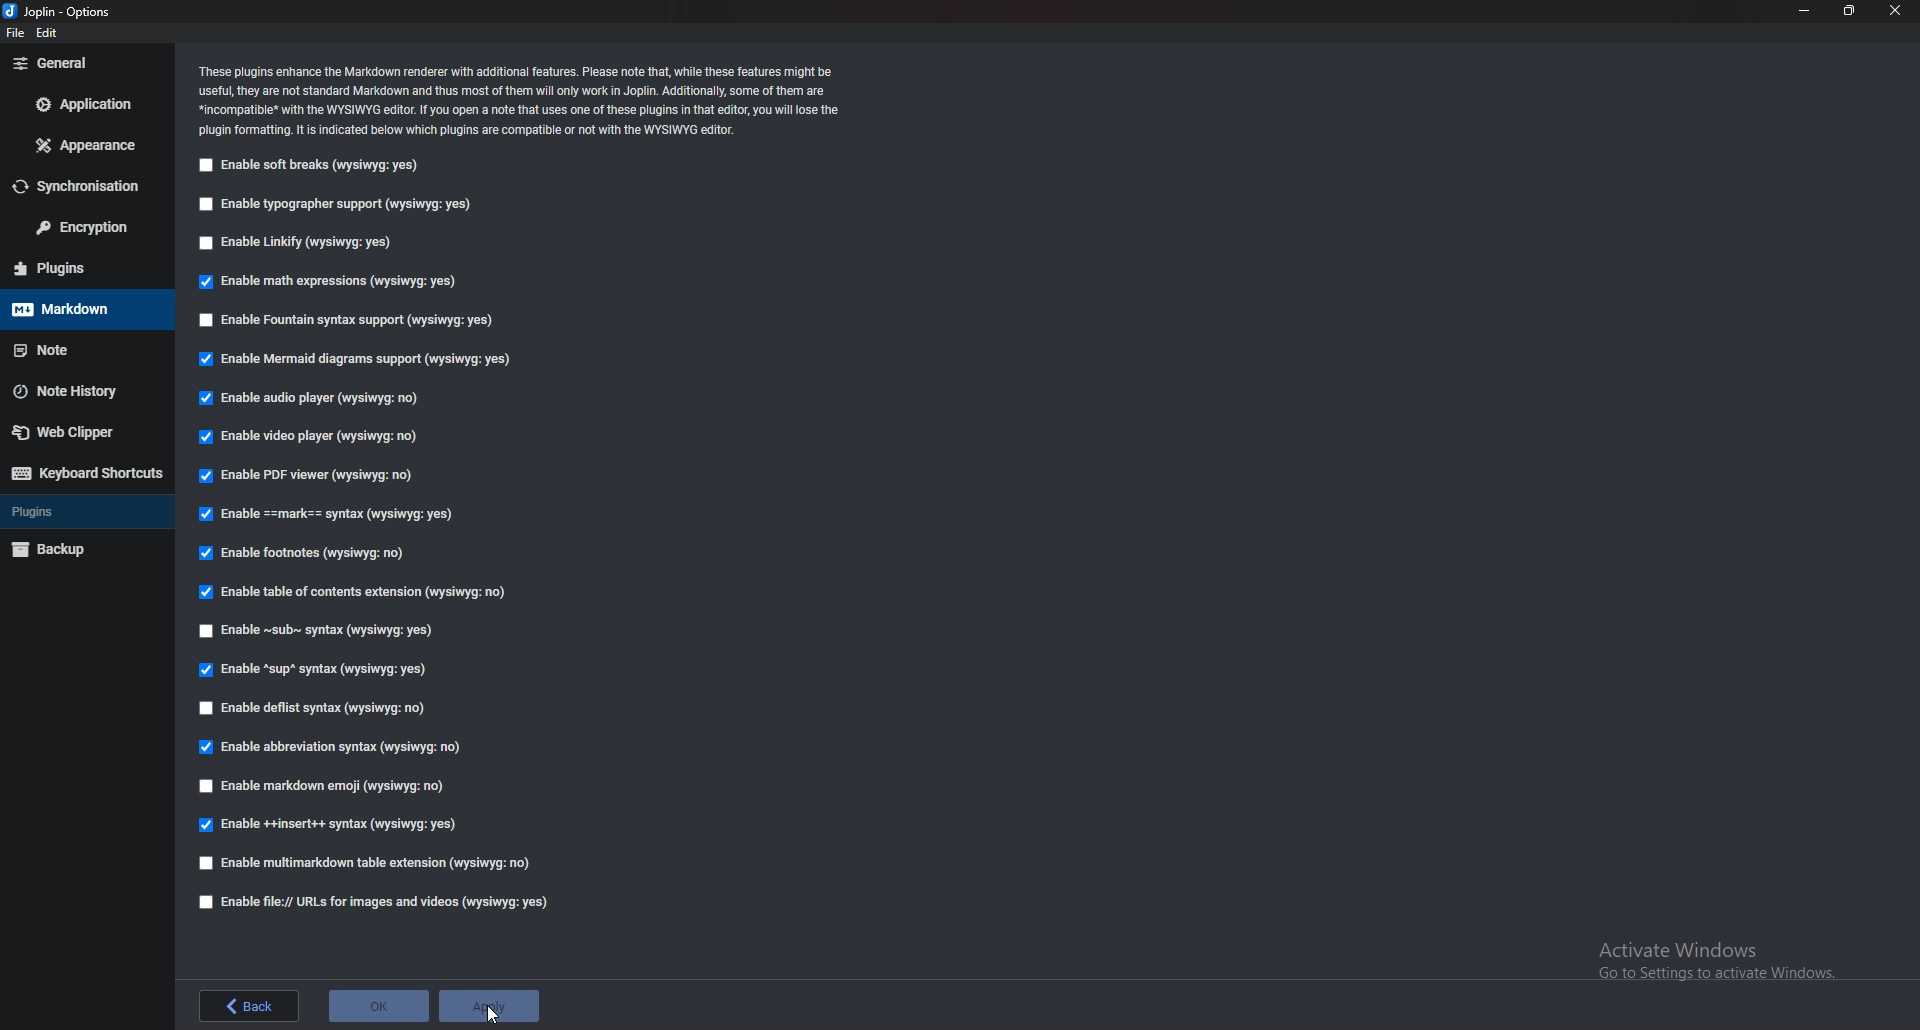  What do you see at coordinates (375, 900) in the screenshot?
I see `enable file urls for images and videos` at bounding box center [375, 900].